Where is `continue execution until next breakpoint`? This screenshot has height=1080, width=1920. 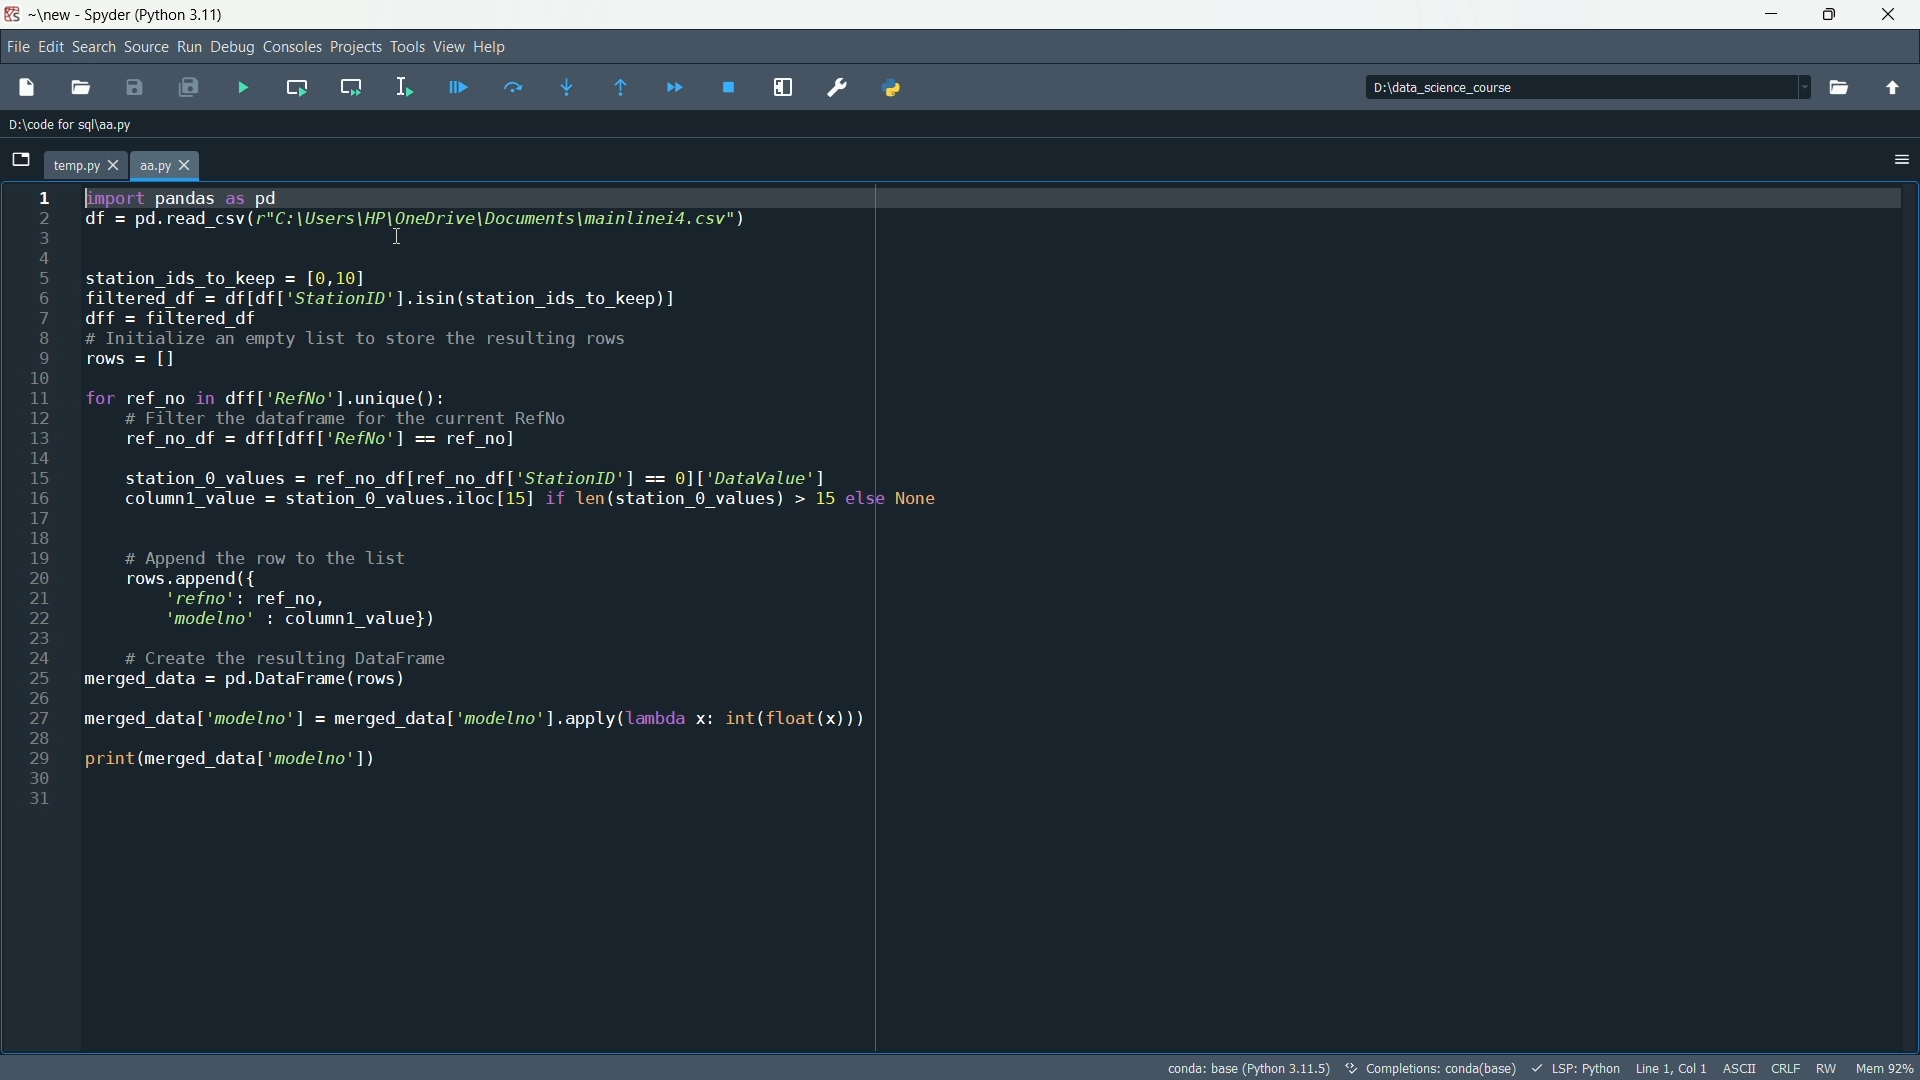
continue execution until next breakpoint is located at coordinates (677, 86).